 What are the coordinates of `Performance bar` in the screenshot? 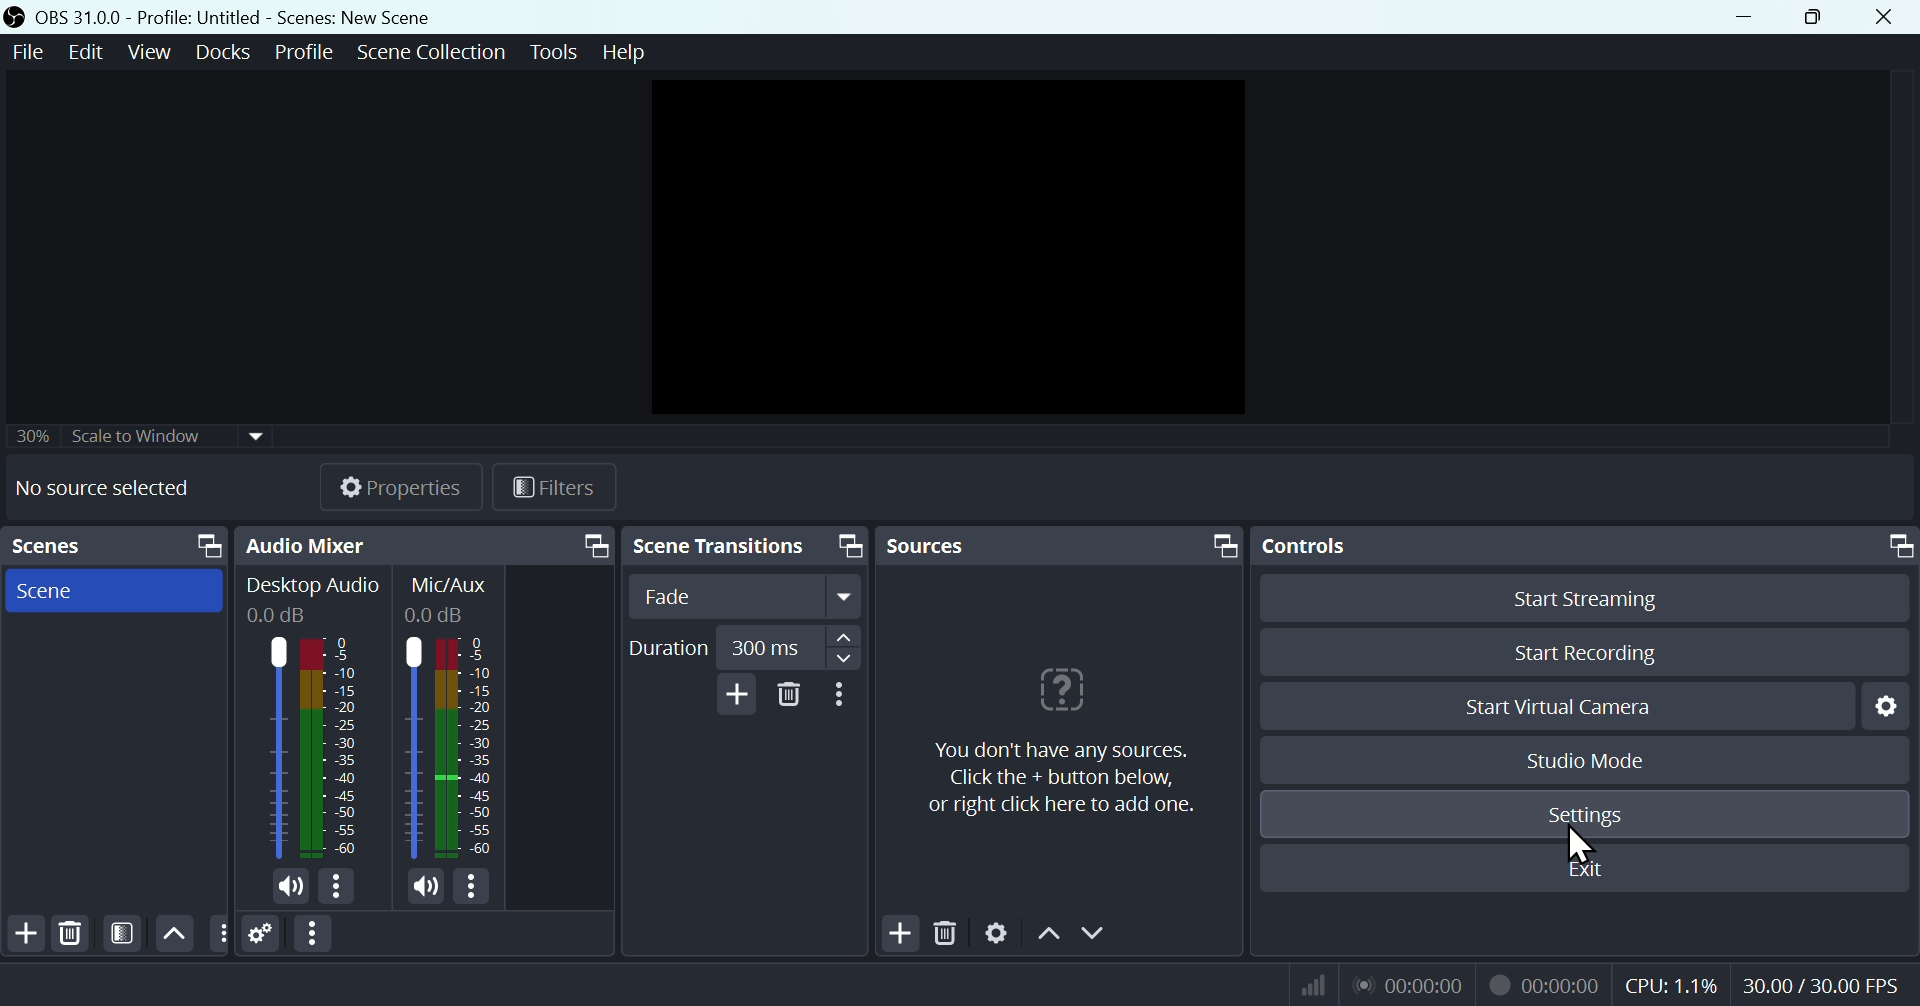 It's located at (1763, 984).